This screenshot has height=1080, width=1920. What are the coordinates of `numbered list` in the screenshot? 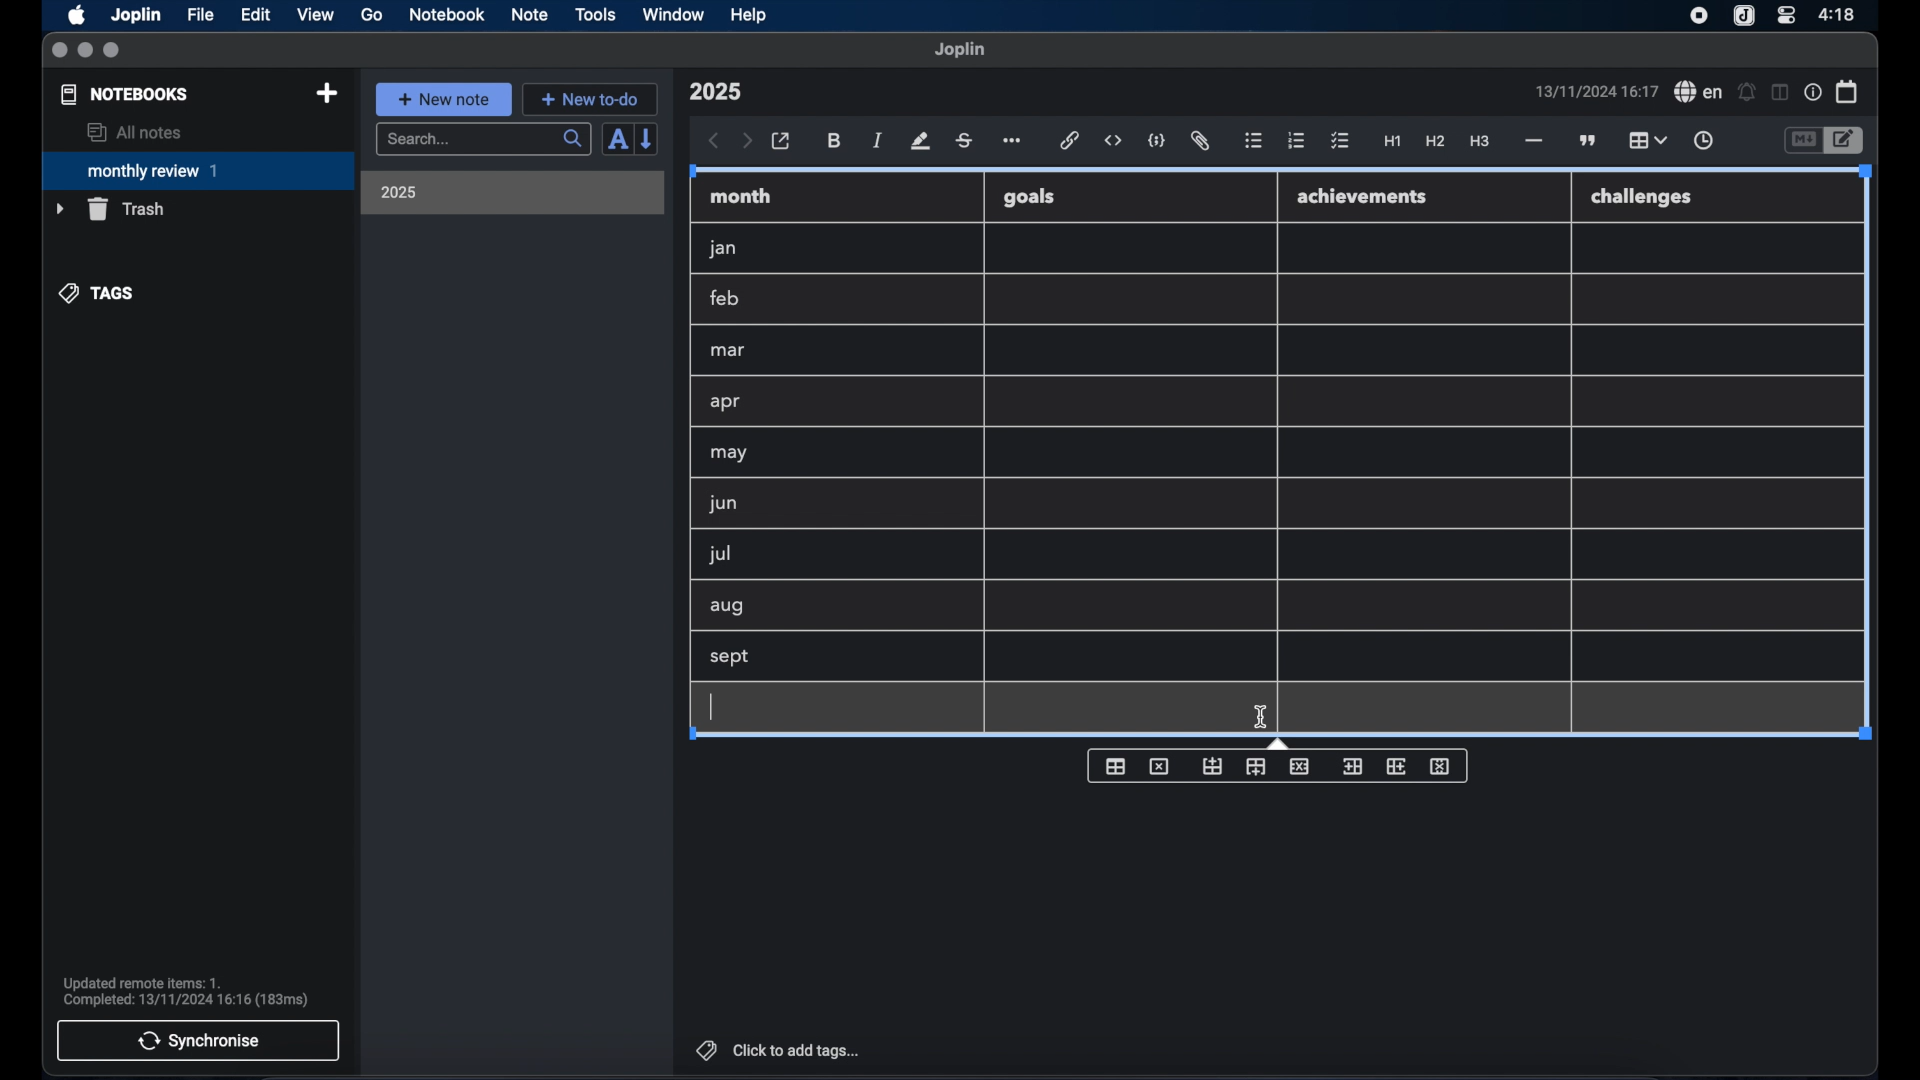 It's located at (1296, 140).